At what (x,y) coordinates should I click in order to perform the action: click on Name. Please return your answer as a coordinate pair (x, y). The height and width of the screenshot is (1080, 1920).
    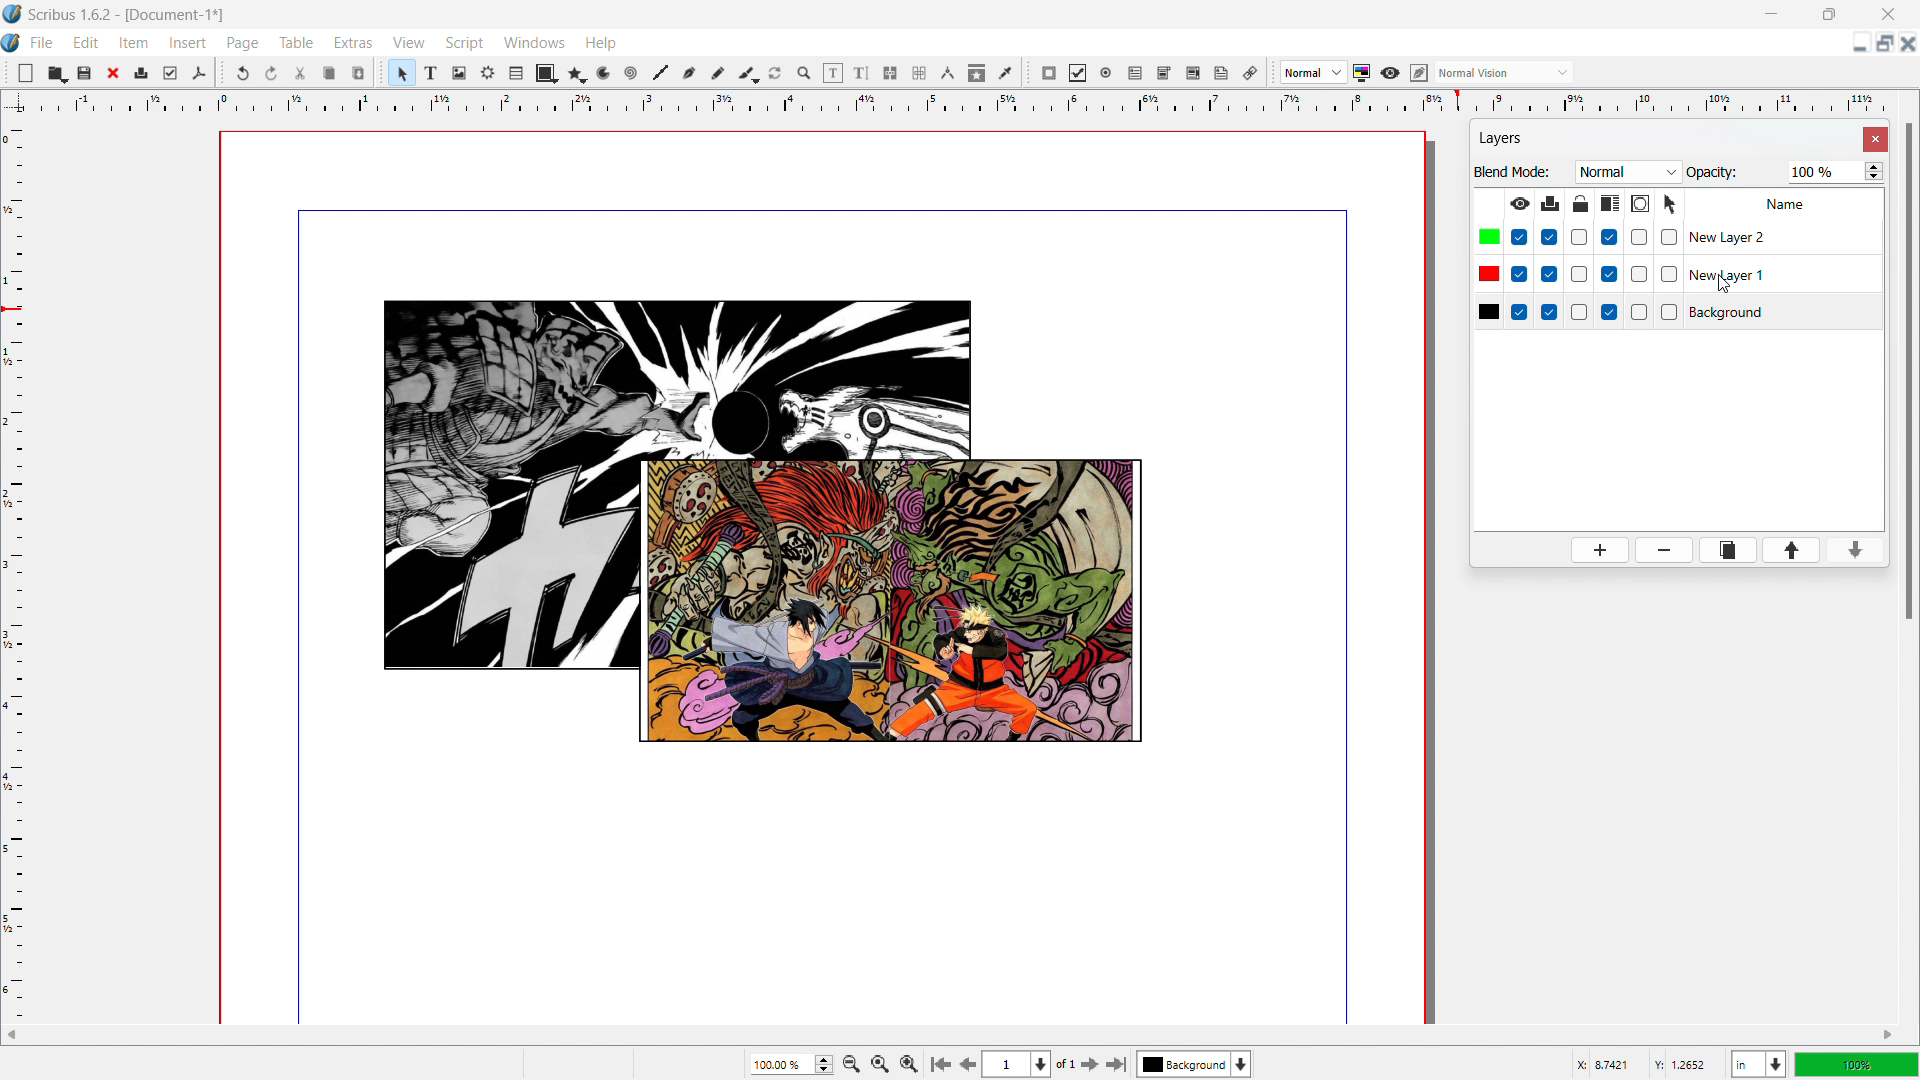
    Looking at the image, I should click on (1787, 204).